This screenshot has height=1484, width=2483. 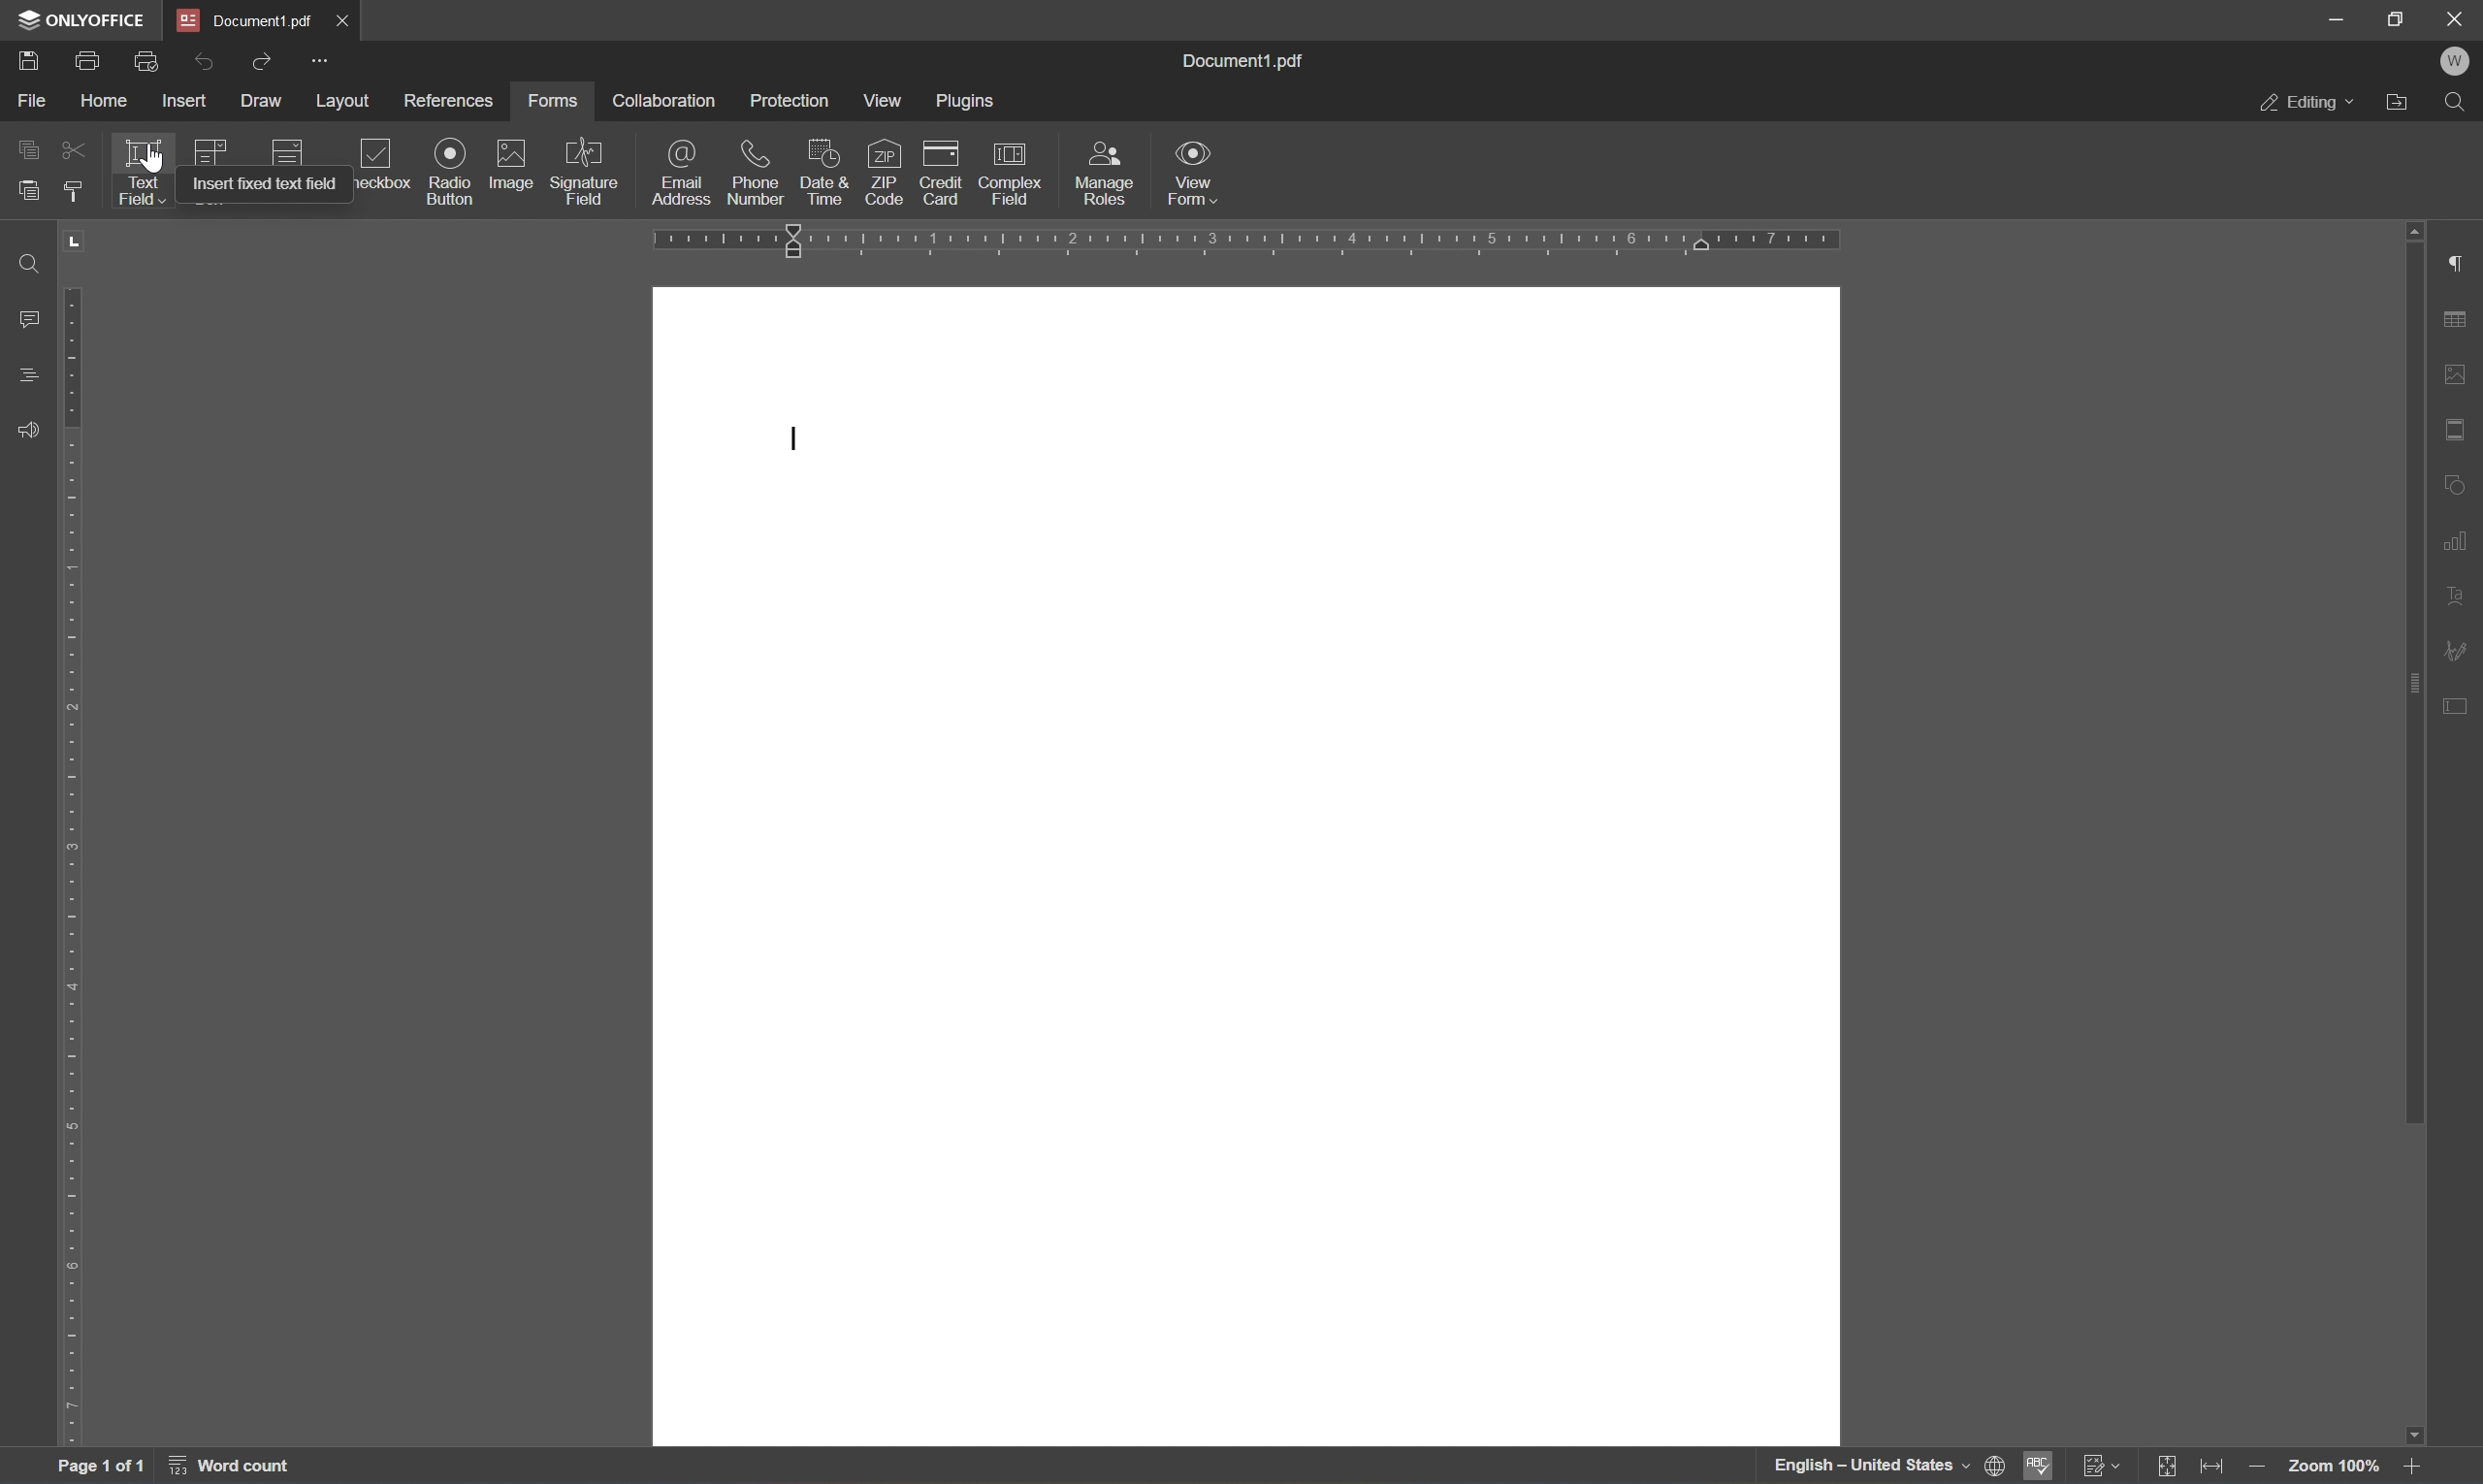 What do you see at coordinates (2458, 541) in the screenshot?
I see `chart settings` at bounding box center [2458, 541].